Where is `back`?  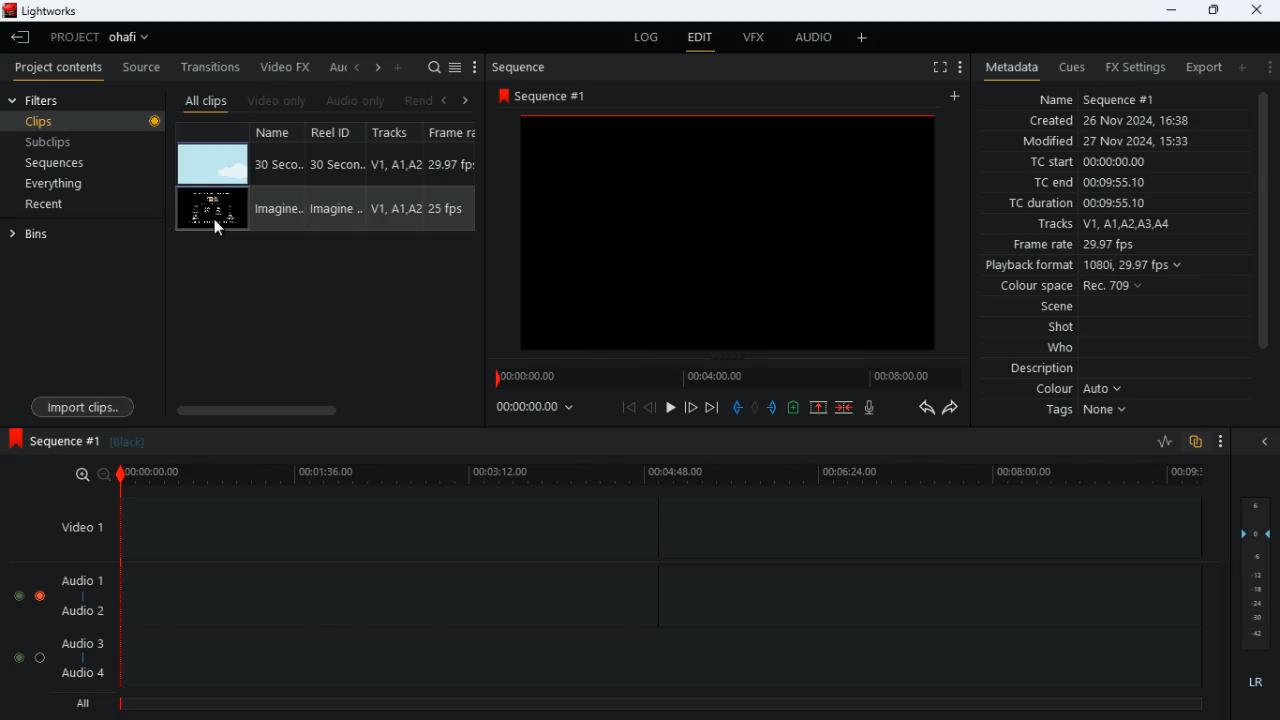 back is located at coordinates (21, 38).